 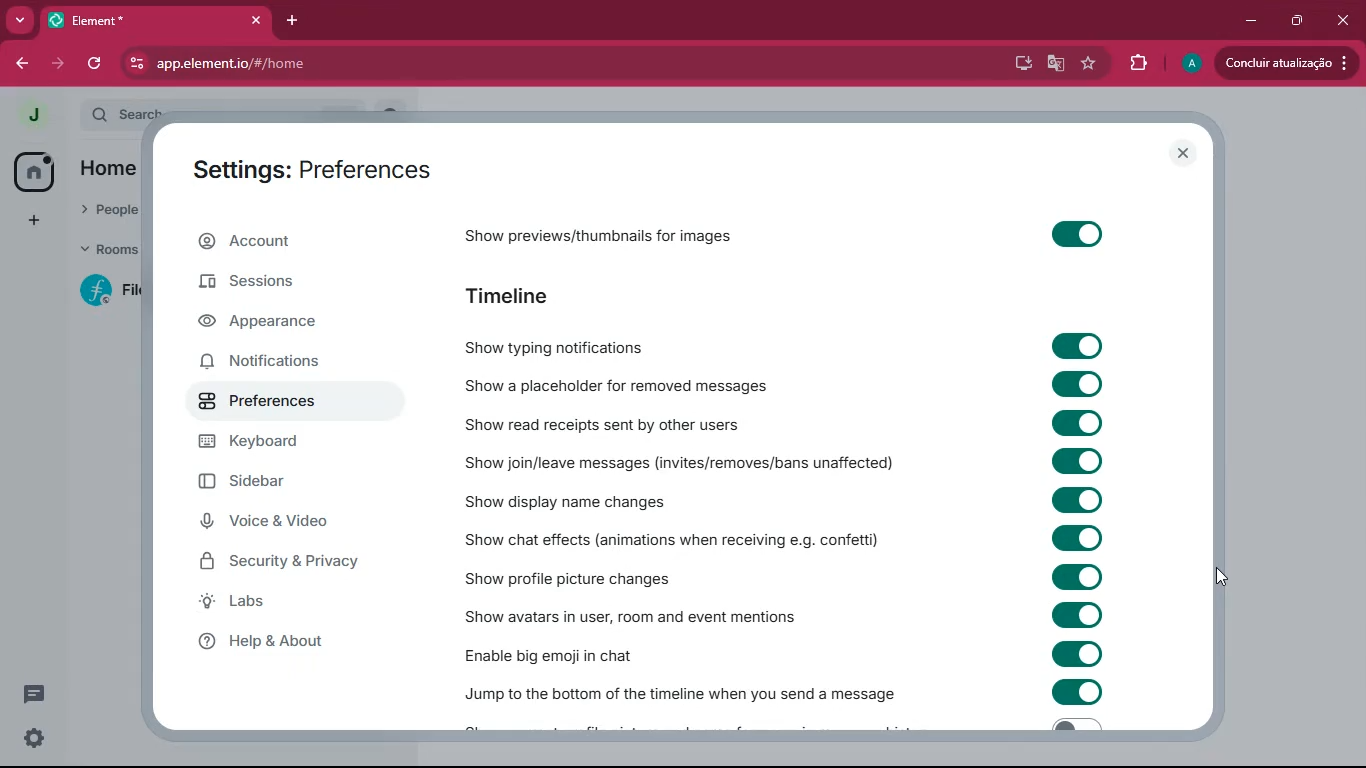 I want to click on expand, so click(x=69, y=116).